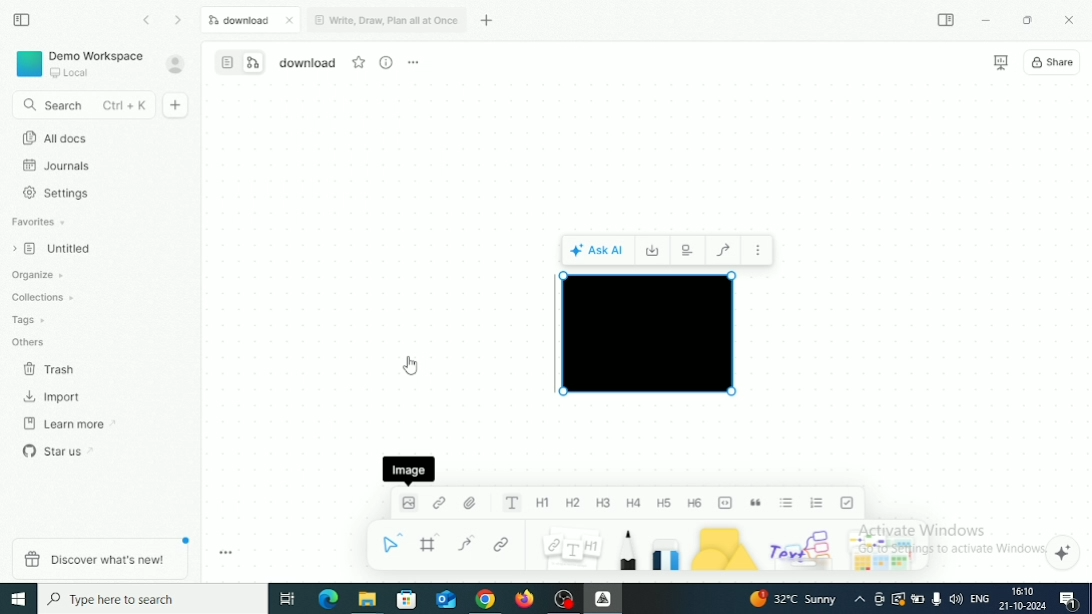  What do you see at coordinates (83, 106) in the screenshot?
I see `Search` at bounding box center [83, 106].